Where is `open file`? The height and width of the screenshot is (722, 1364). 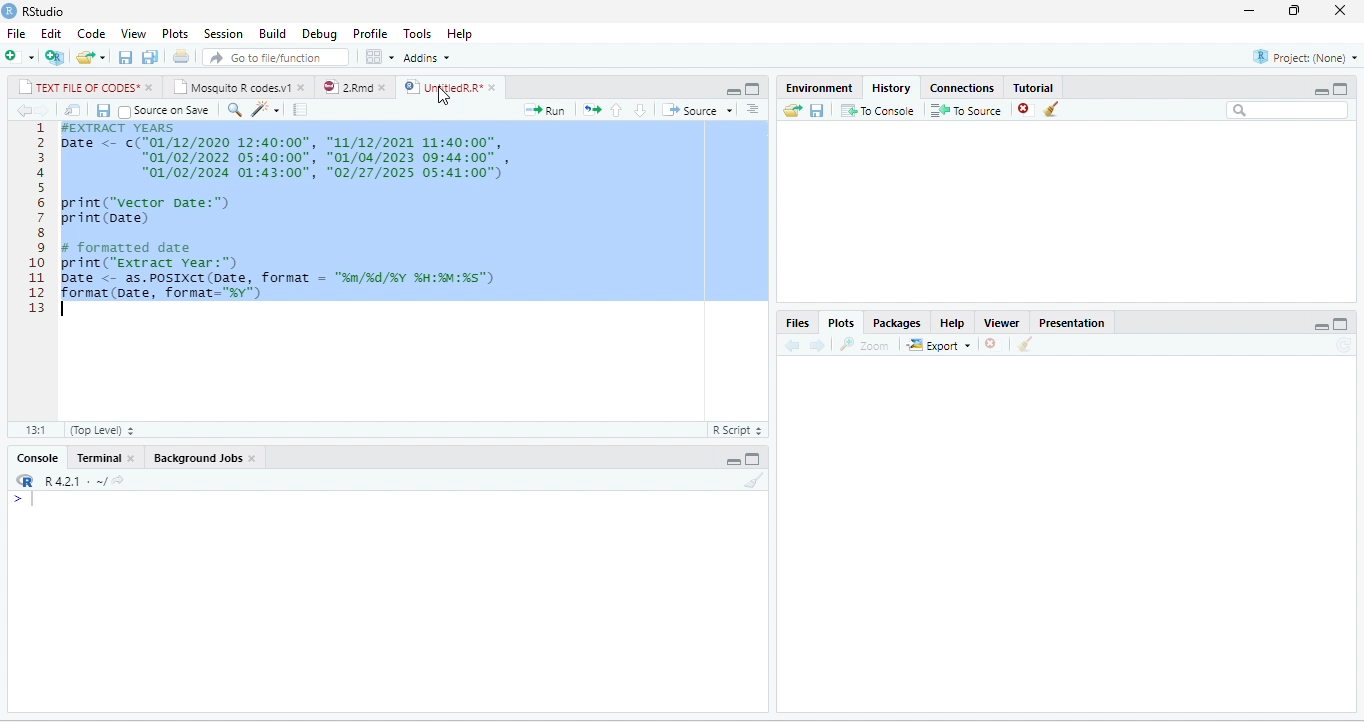 open file is located at coordinates (92, 57).